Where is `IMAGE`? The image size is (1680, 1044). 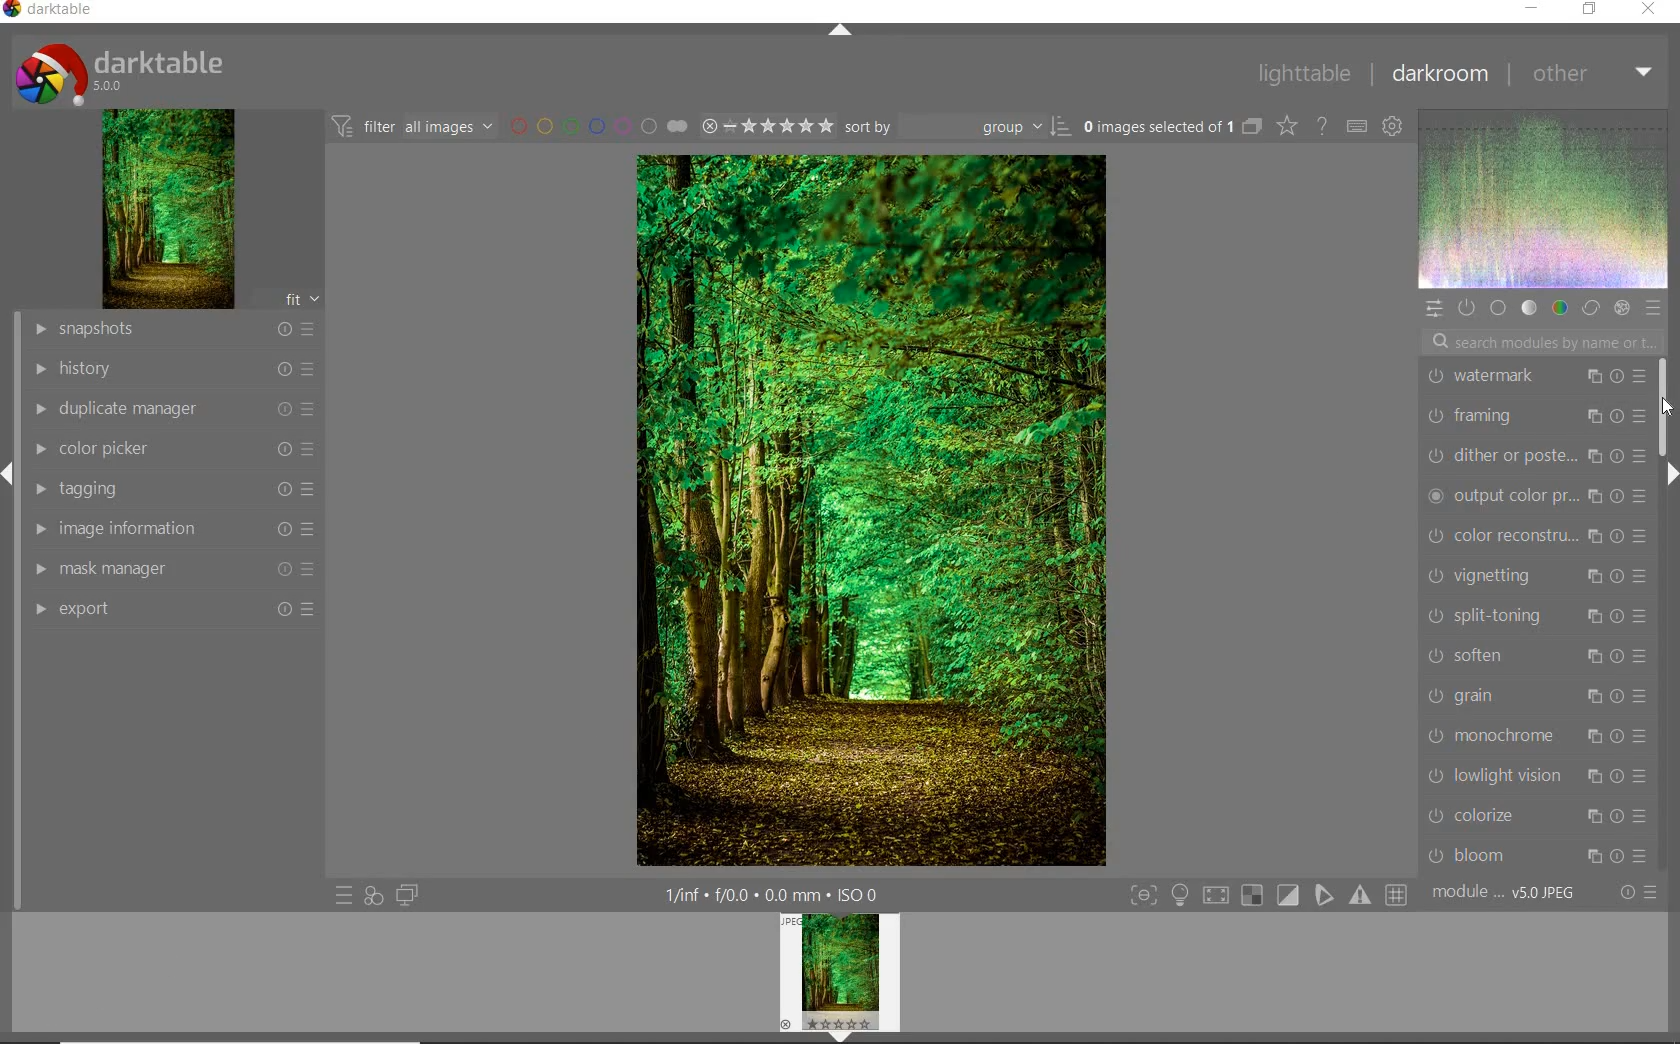 IMAGE is located at coordinates (165, 208).